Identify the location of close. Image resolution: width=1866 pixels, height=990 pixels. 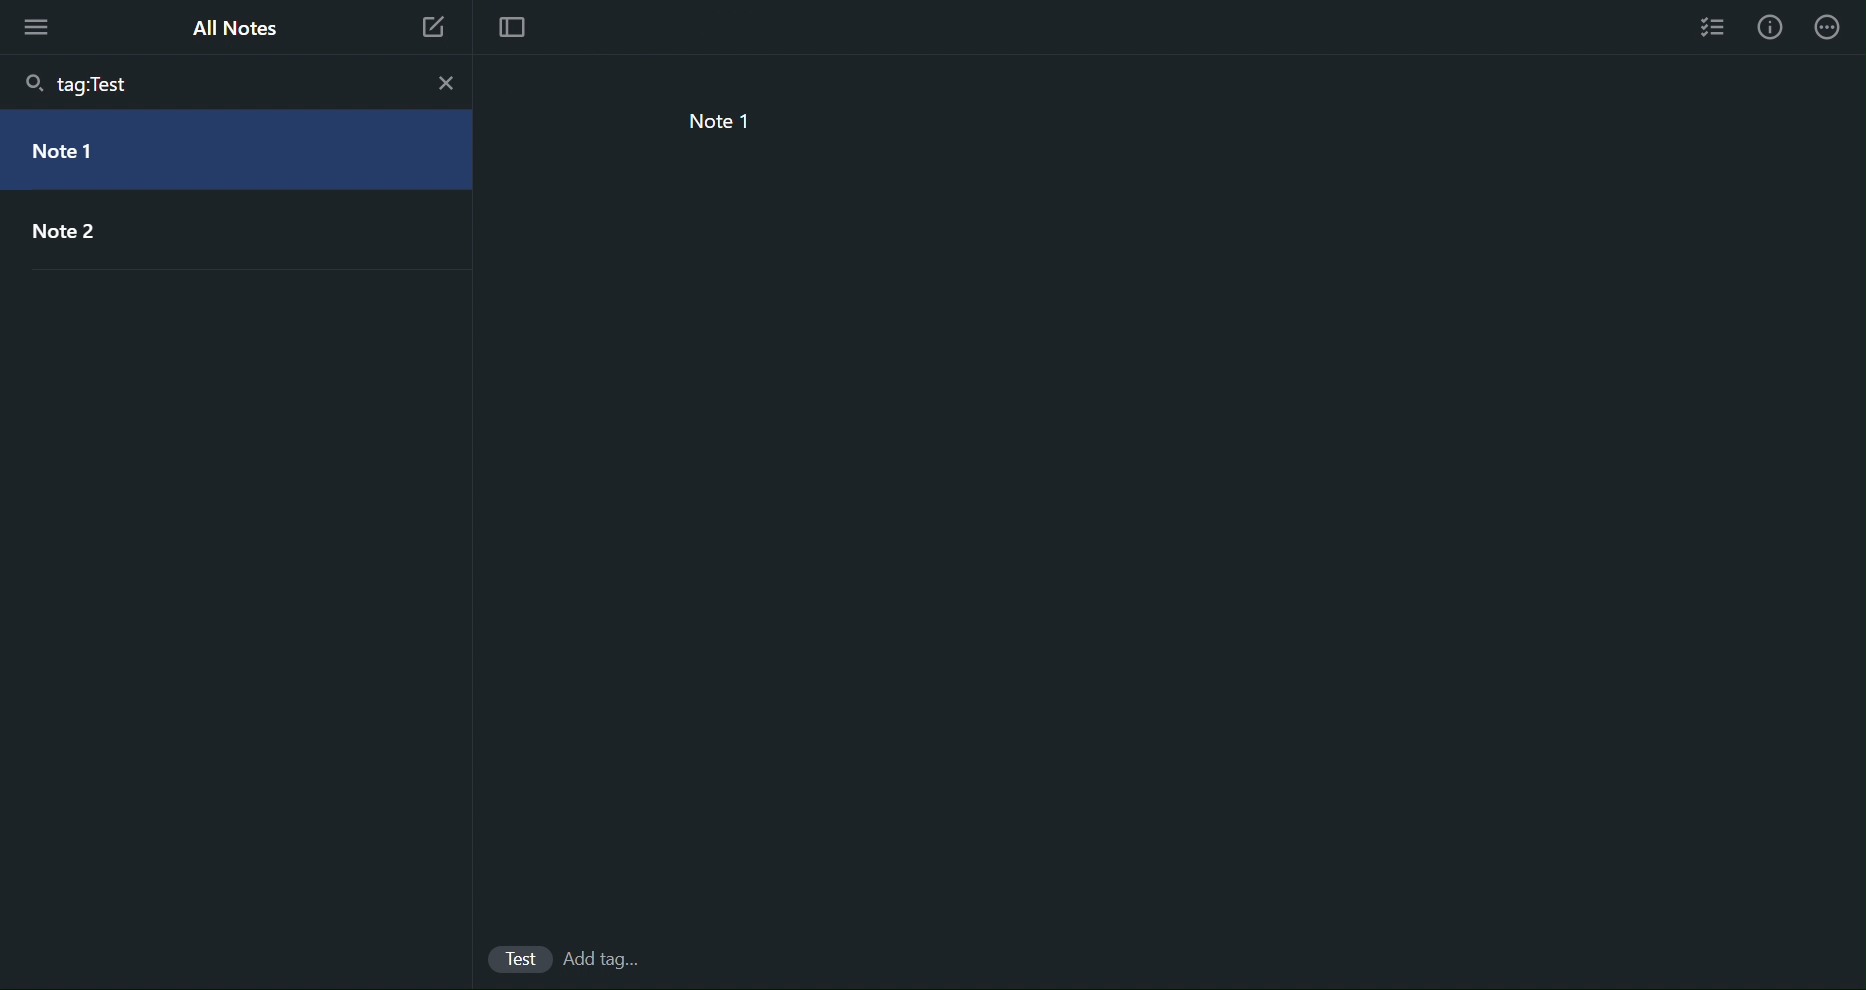
(447, 79).